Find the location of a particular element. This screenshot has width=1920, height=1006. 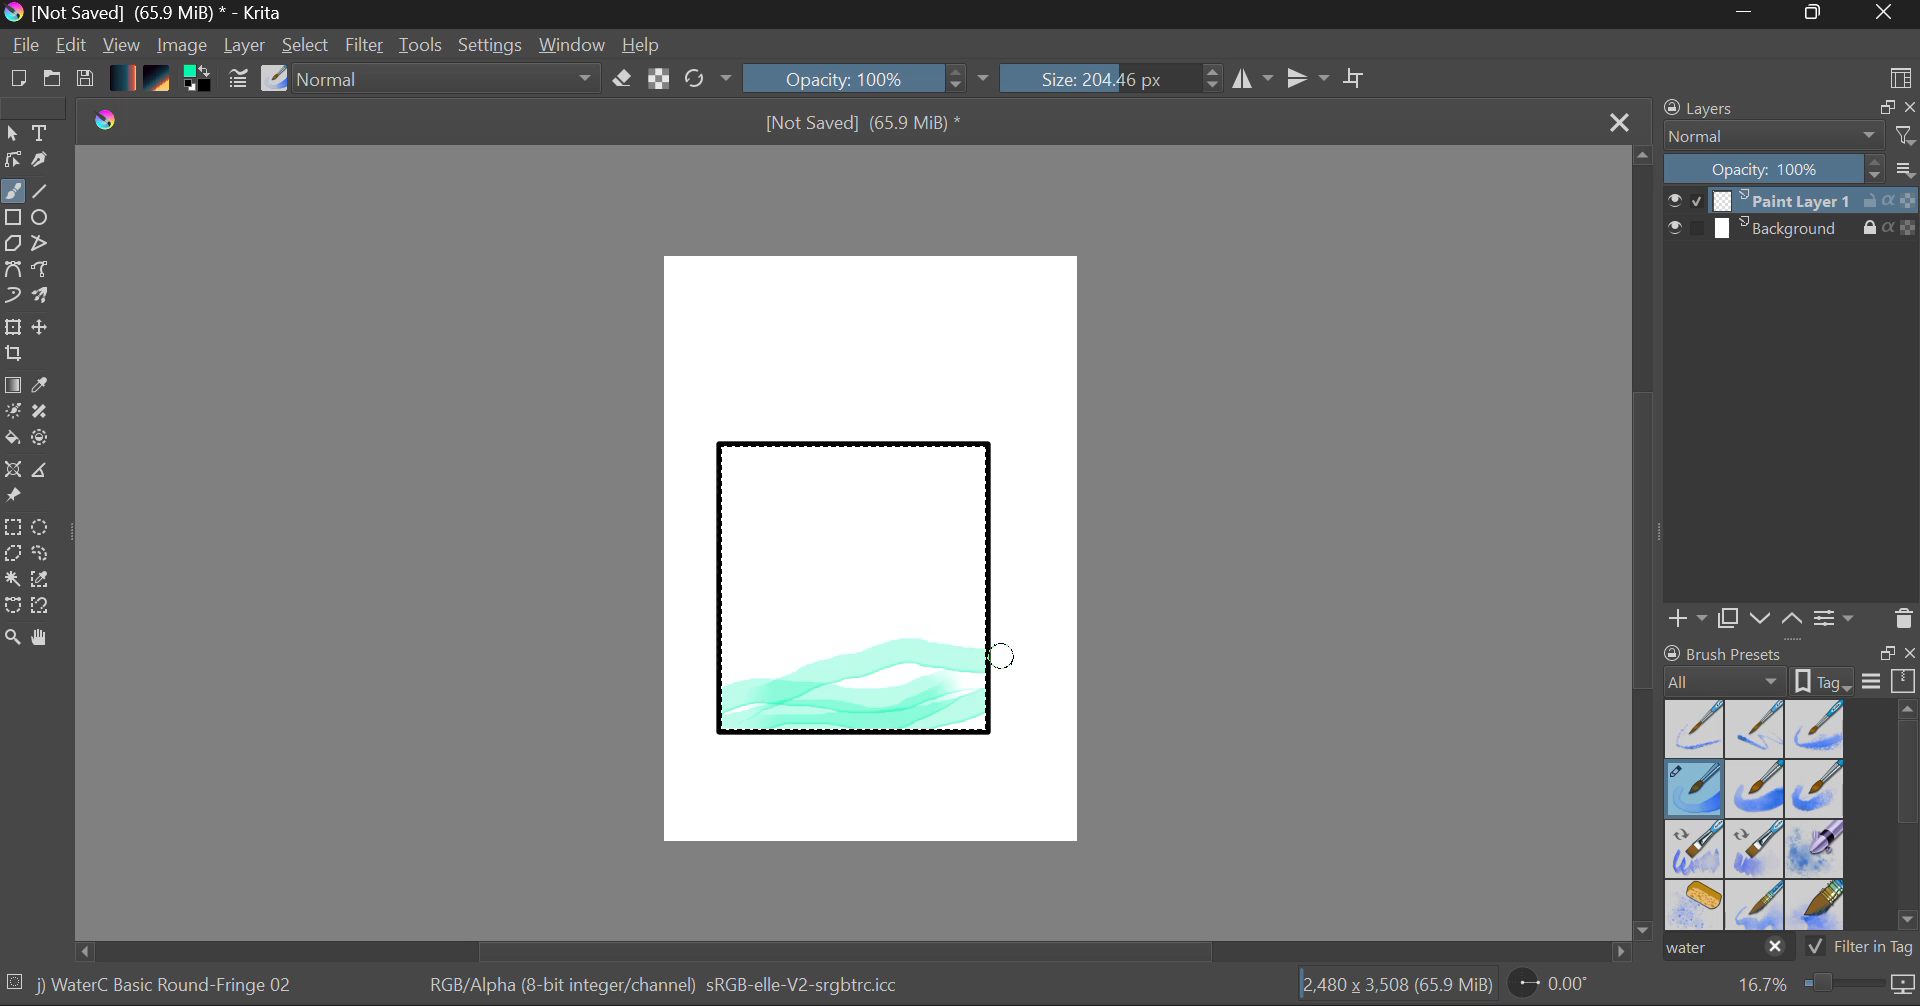

Move Layer Down is located at coordinates (1762, 619).